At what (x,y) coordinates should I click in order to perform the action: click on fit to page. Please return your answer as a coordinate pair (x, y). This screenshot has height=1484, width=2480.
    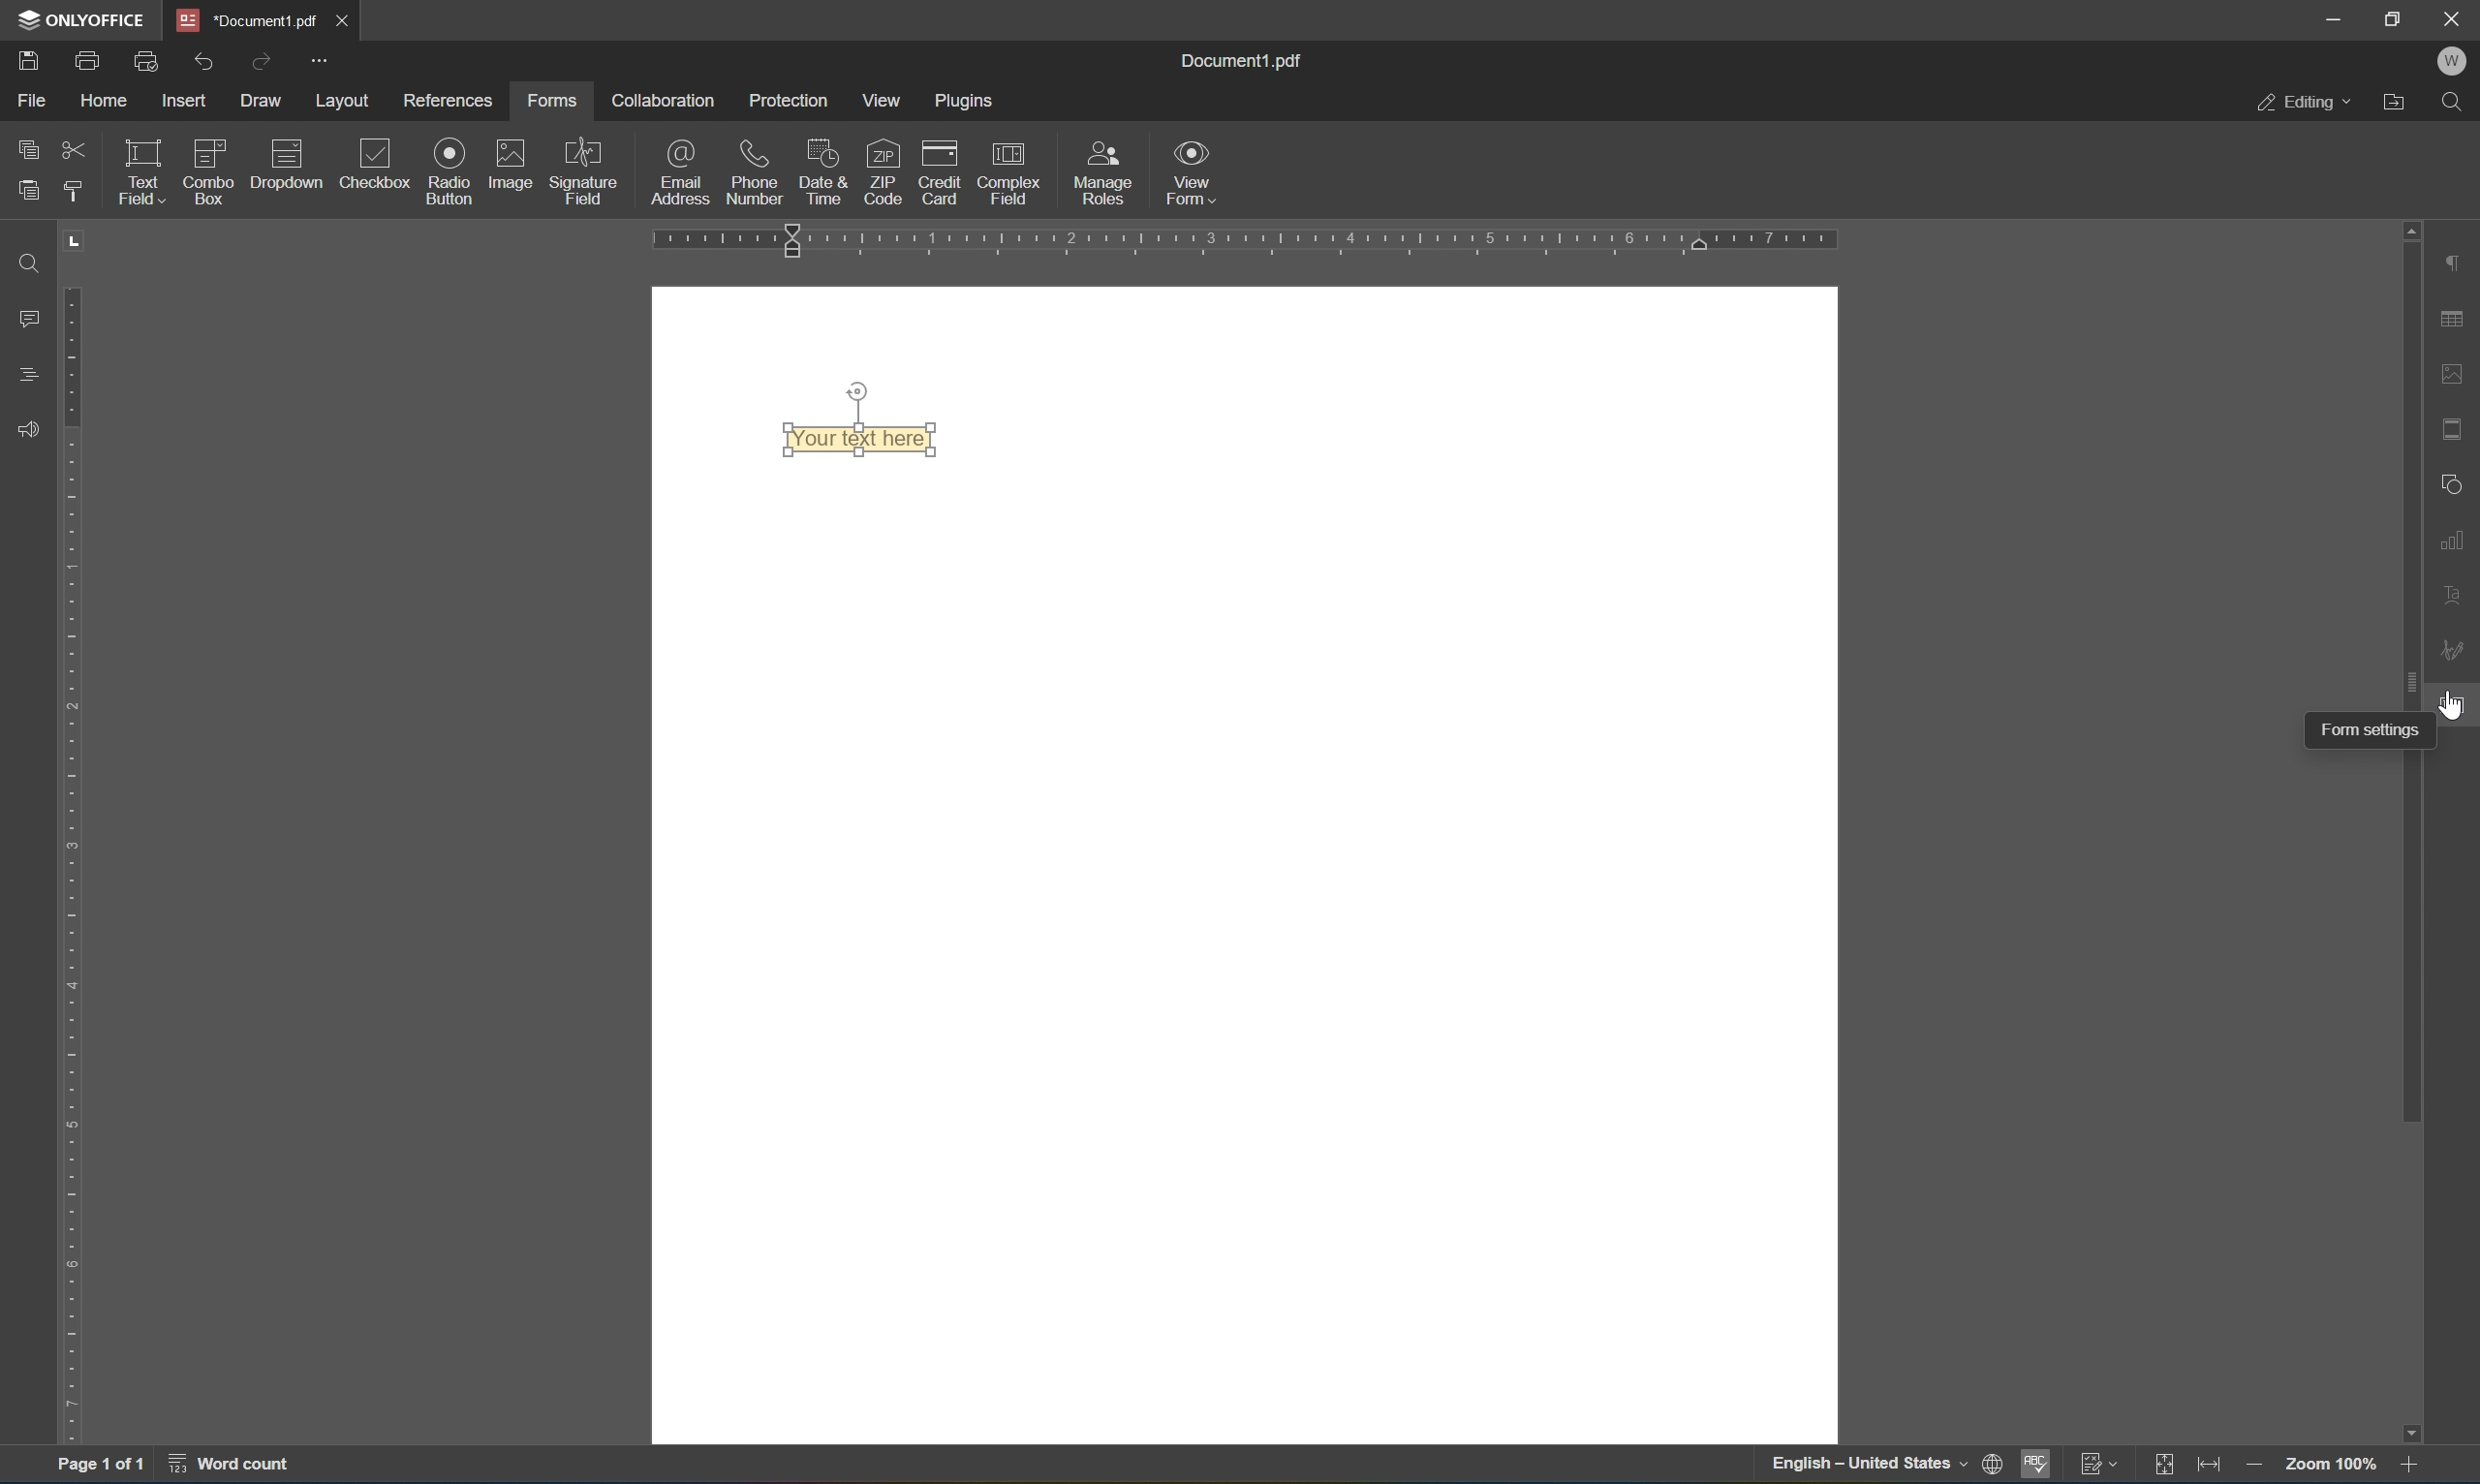
    Looking at the image, I should click on (2164, 1465).